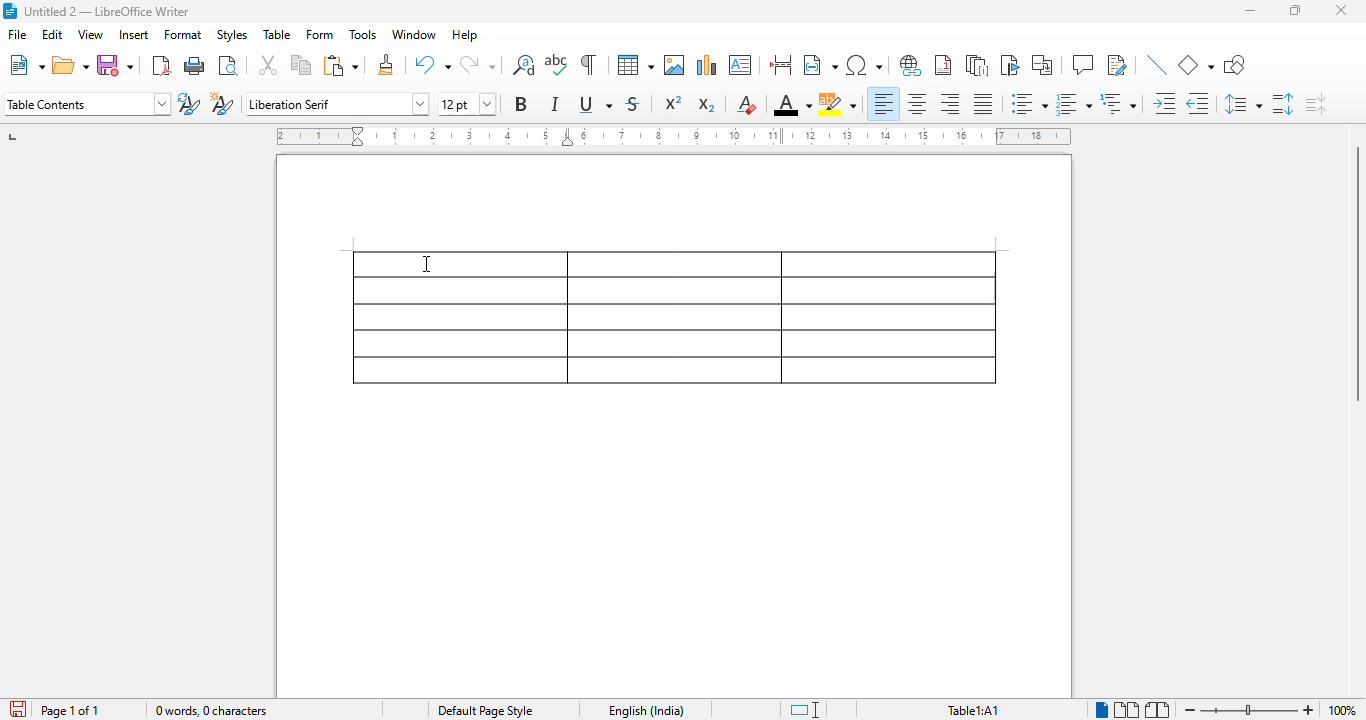  What do you see at coordinates (1354, 274) in the screenshot?
I see `vertical scroll bar` at bounding box center [1354, 274].